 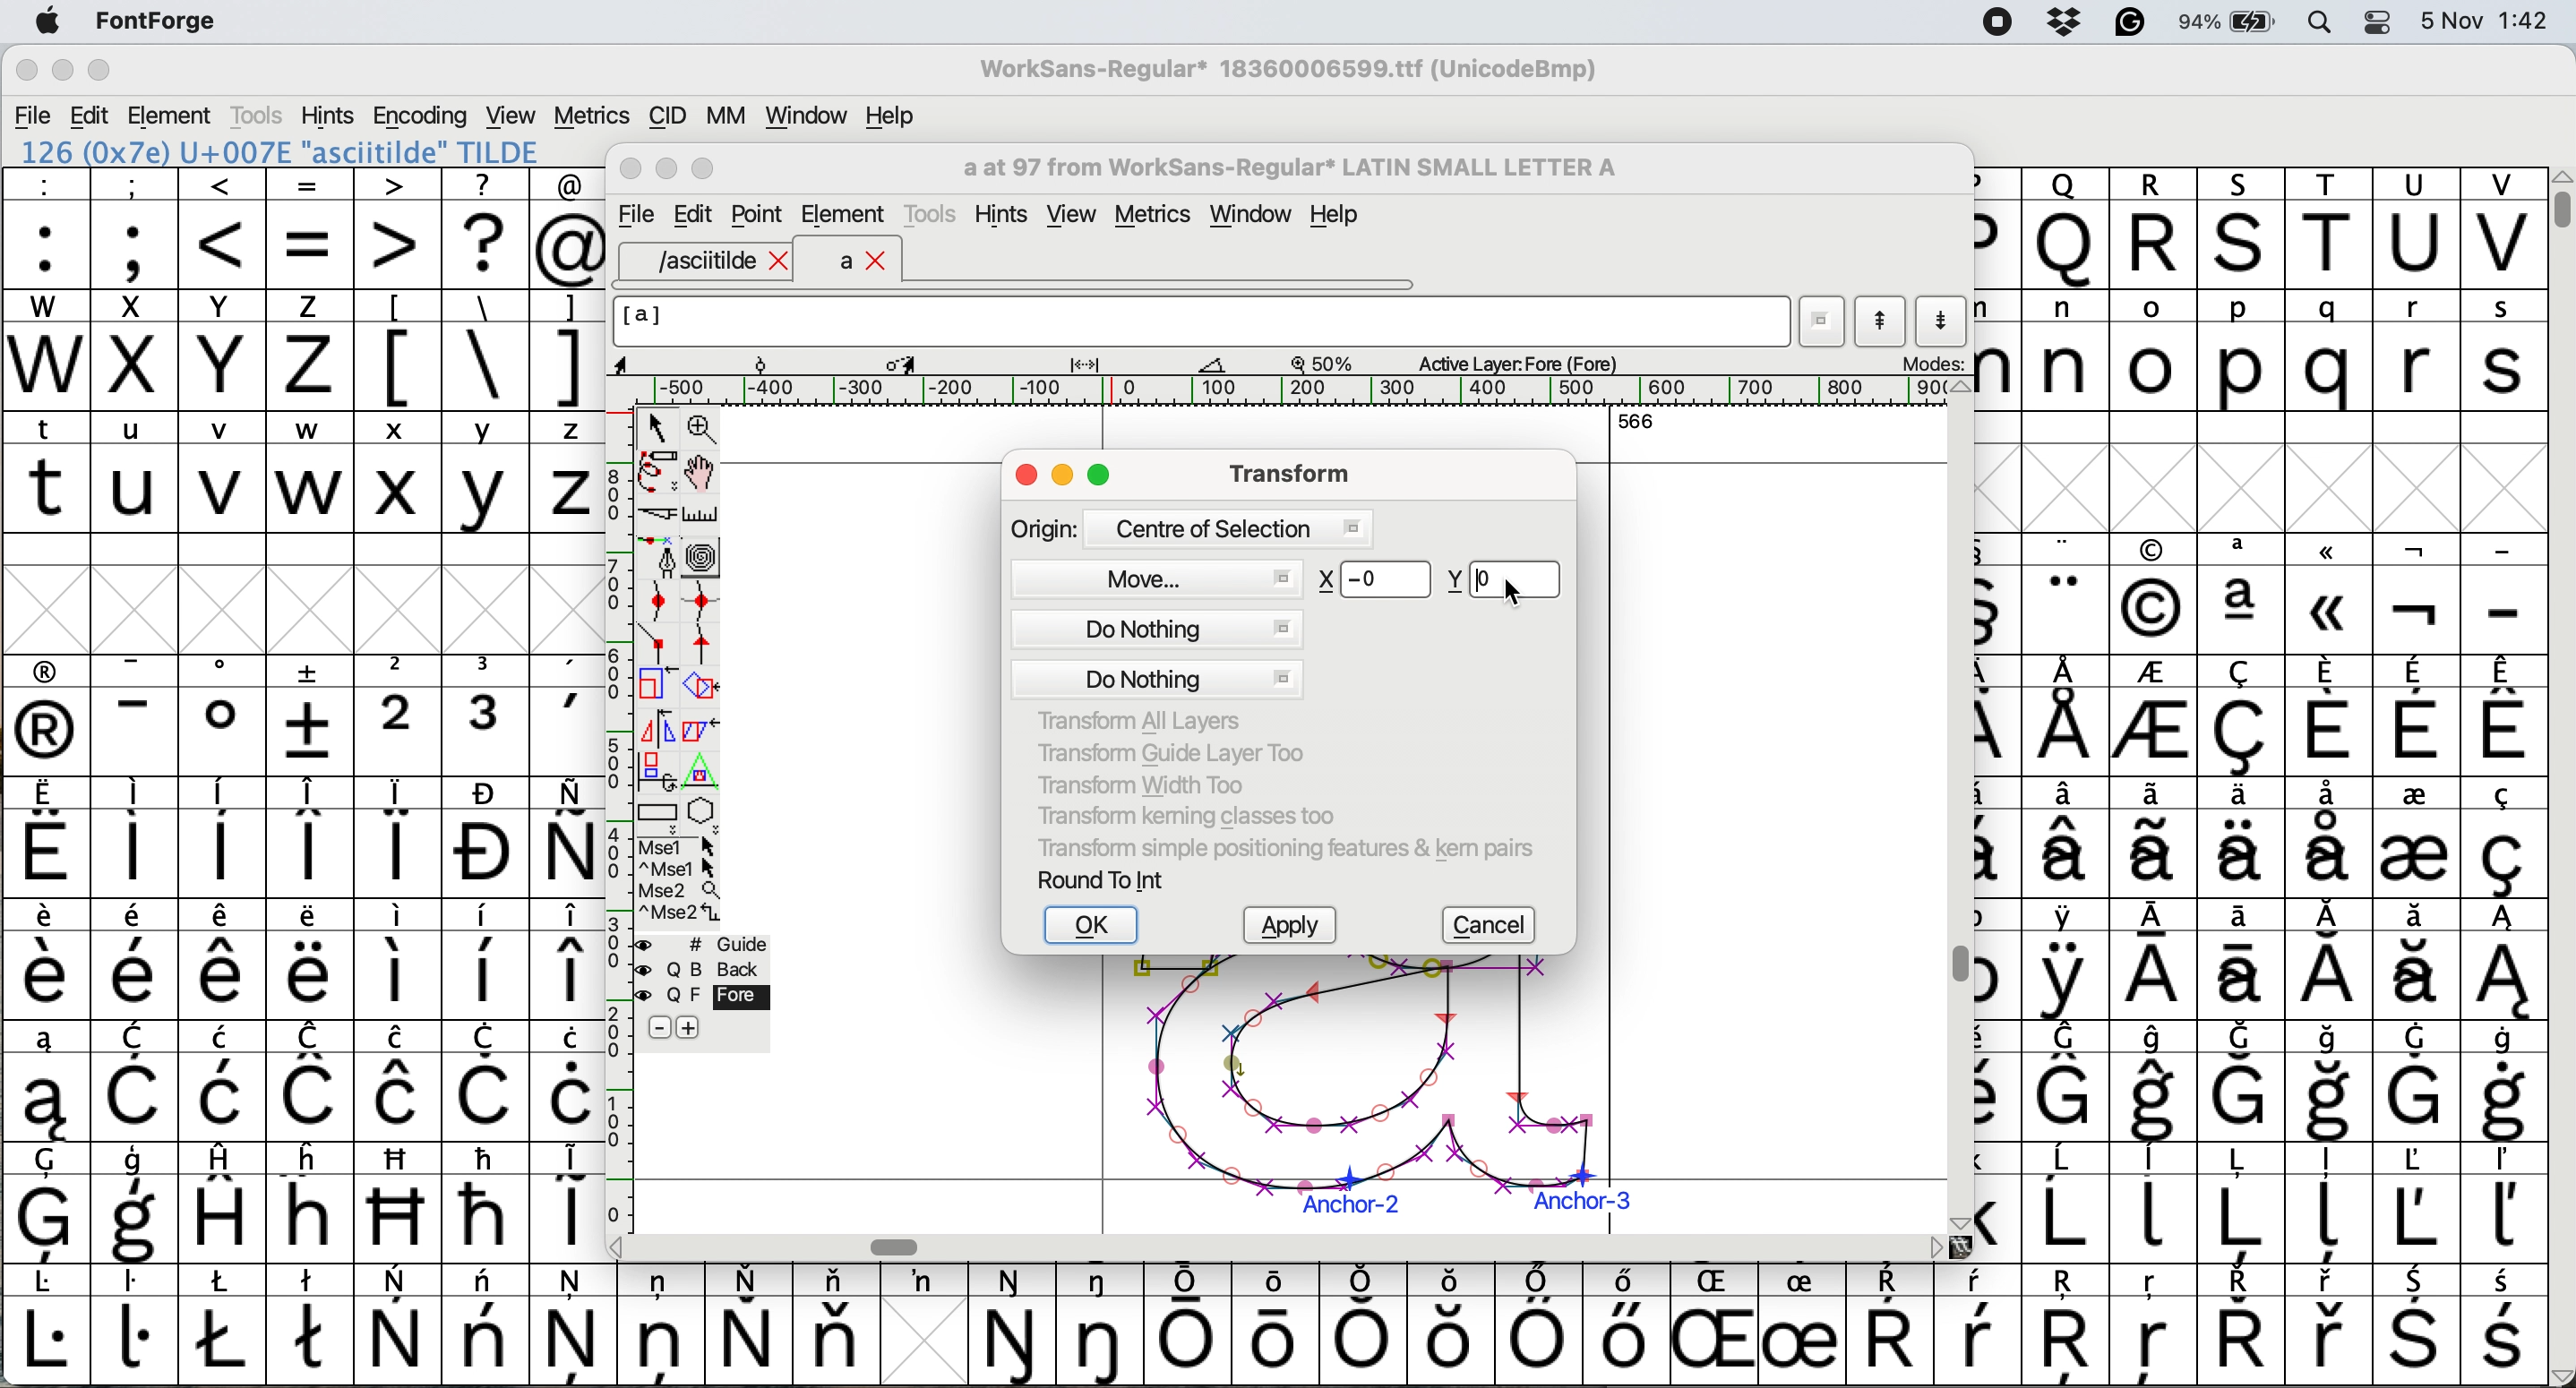 What do you see at coordinates (2503, 960) in the screenshot?
I see `symbol` at bounding box center [2503, 960].